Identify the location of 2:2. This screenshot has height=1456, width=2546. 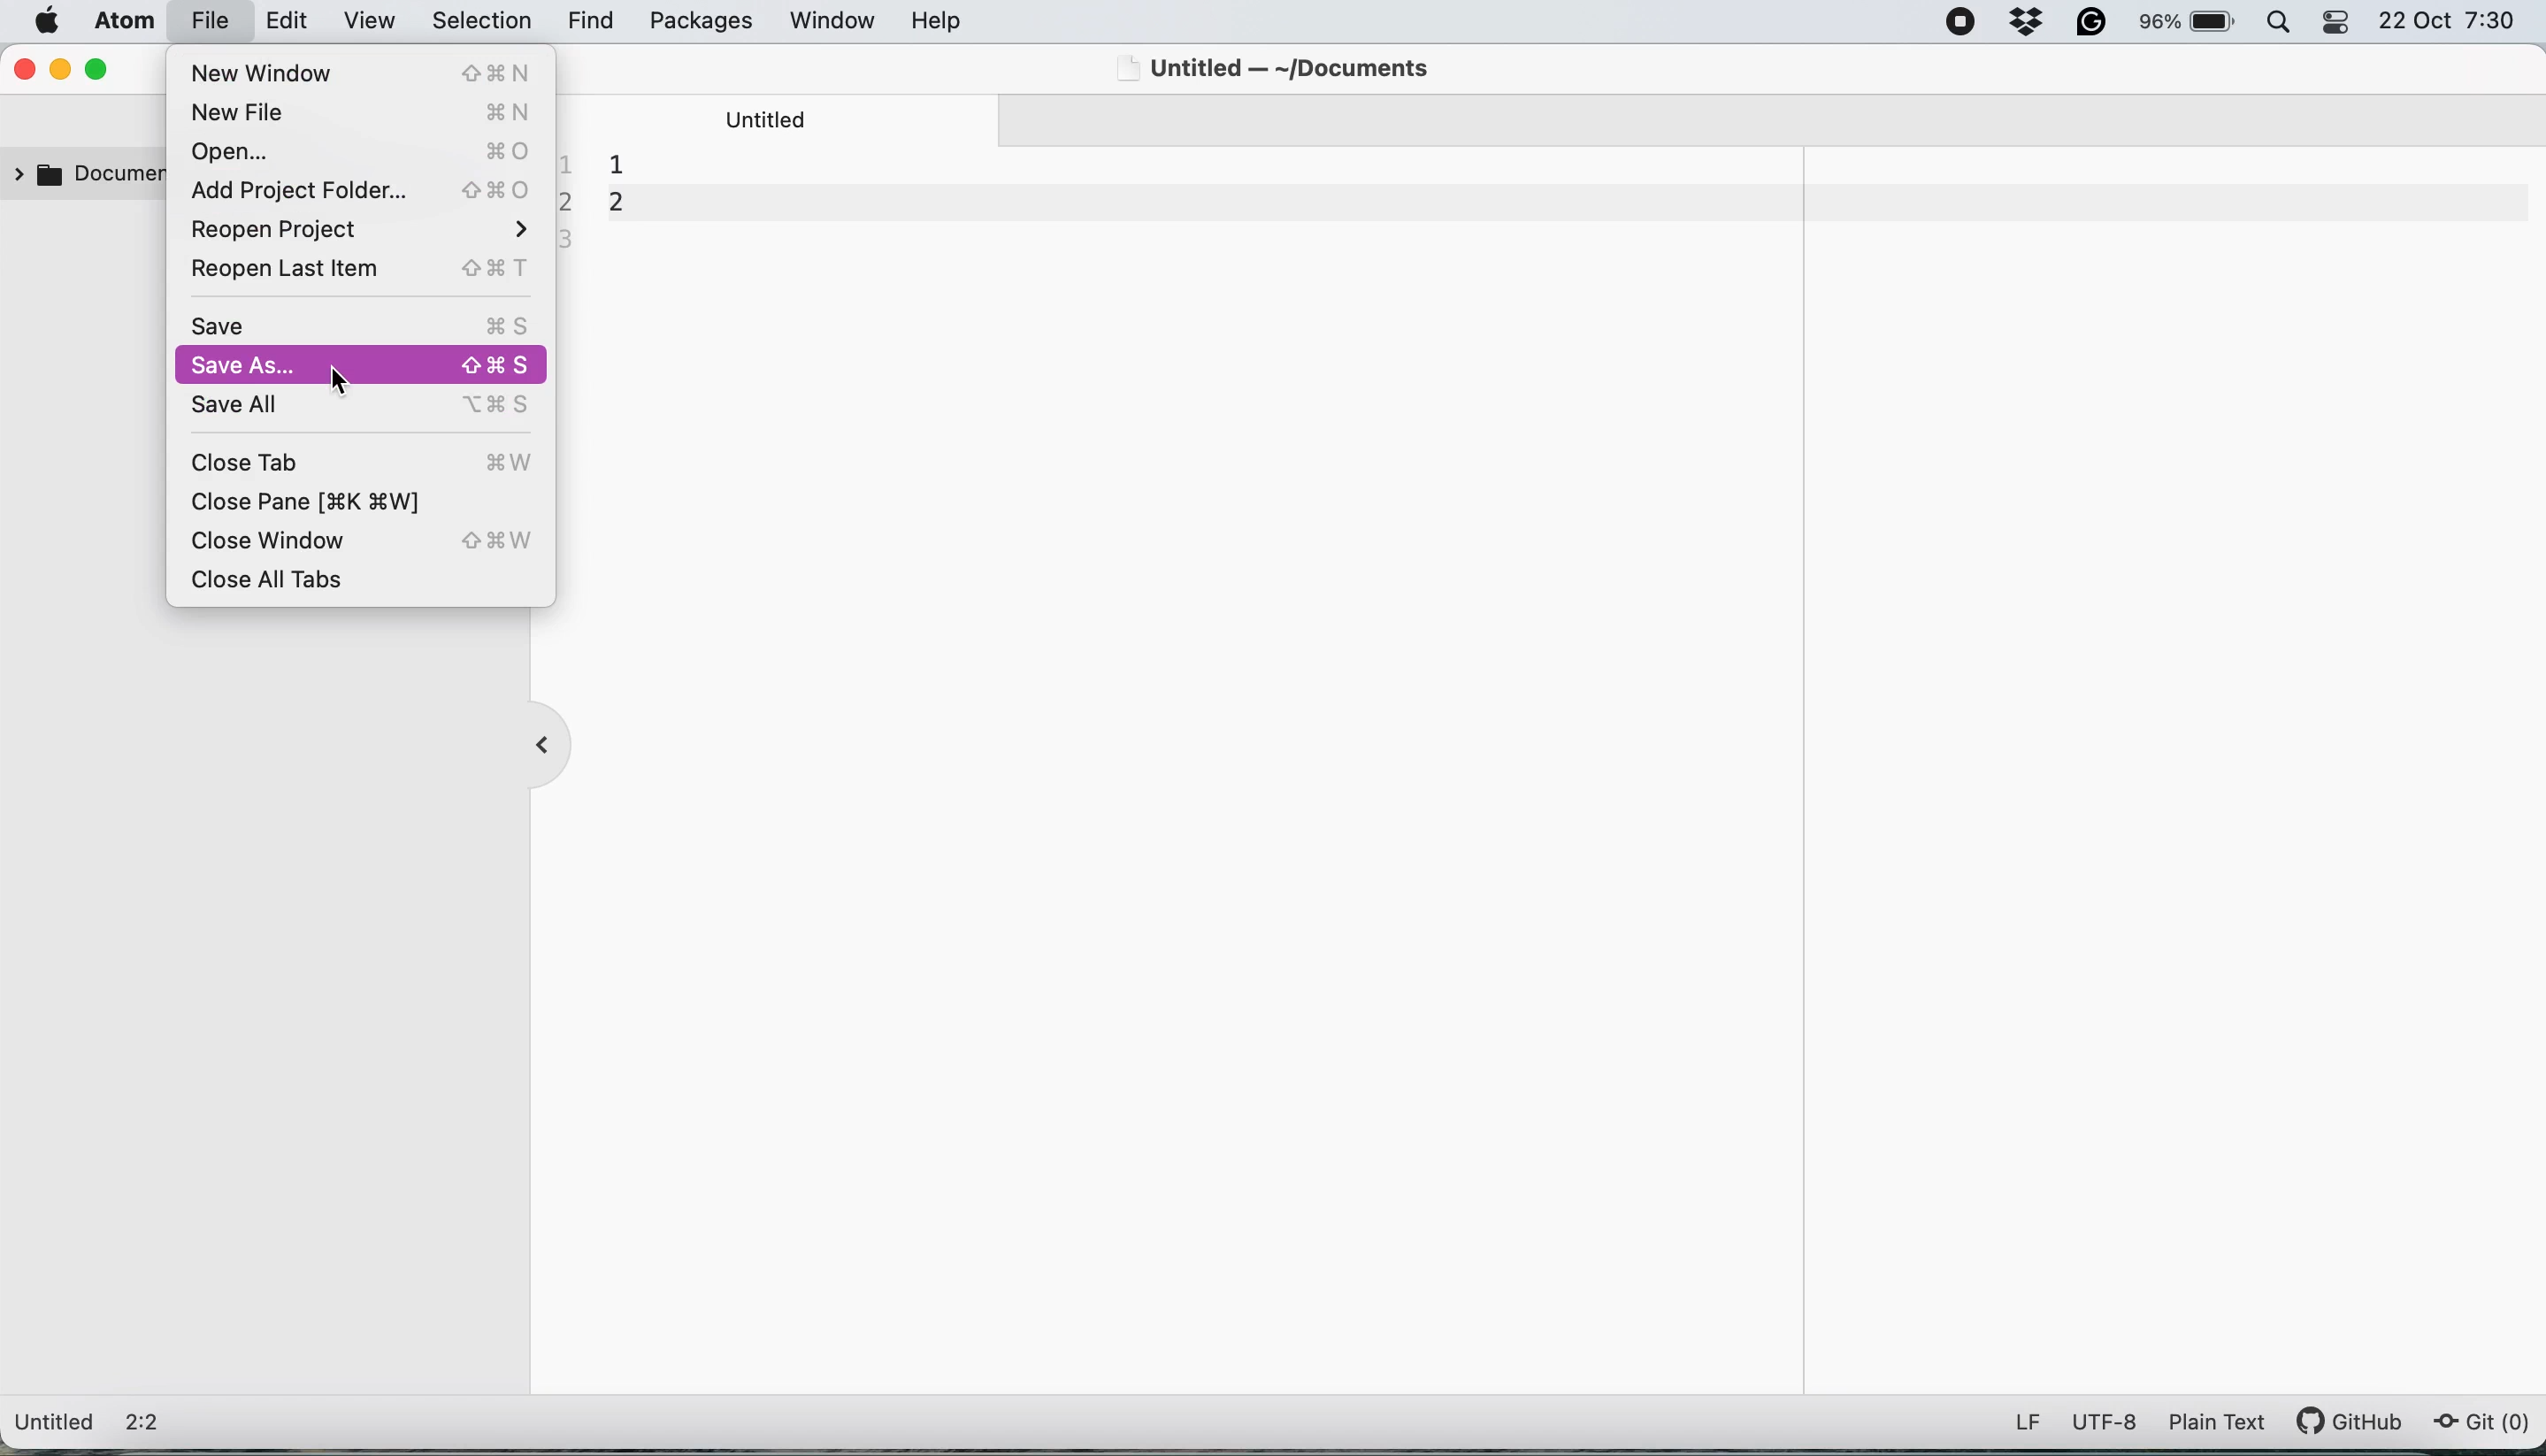
(163, 1424).